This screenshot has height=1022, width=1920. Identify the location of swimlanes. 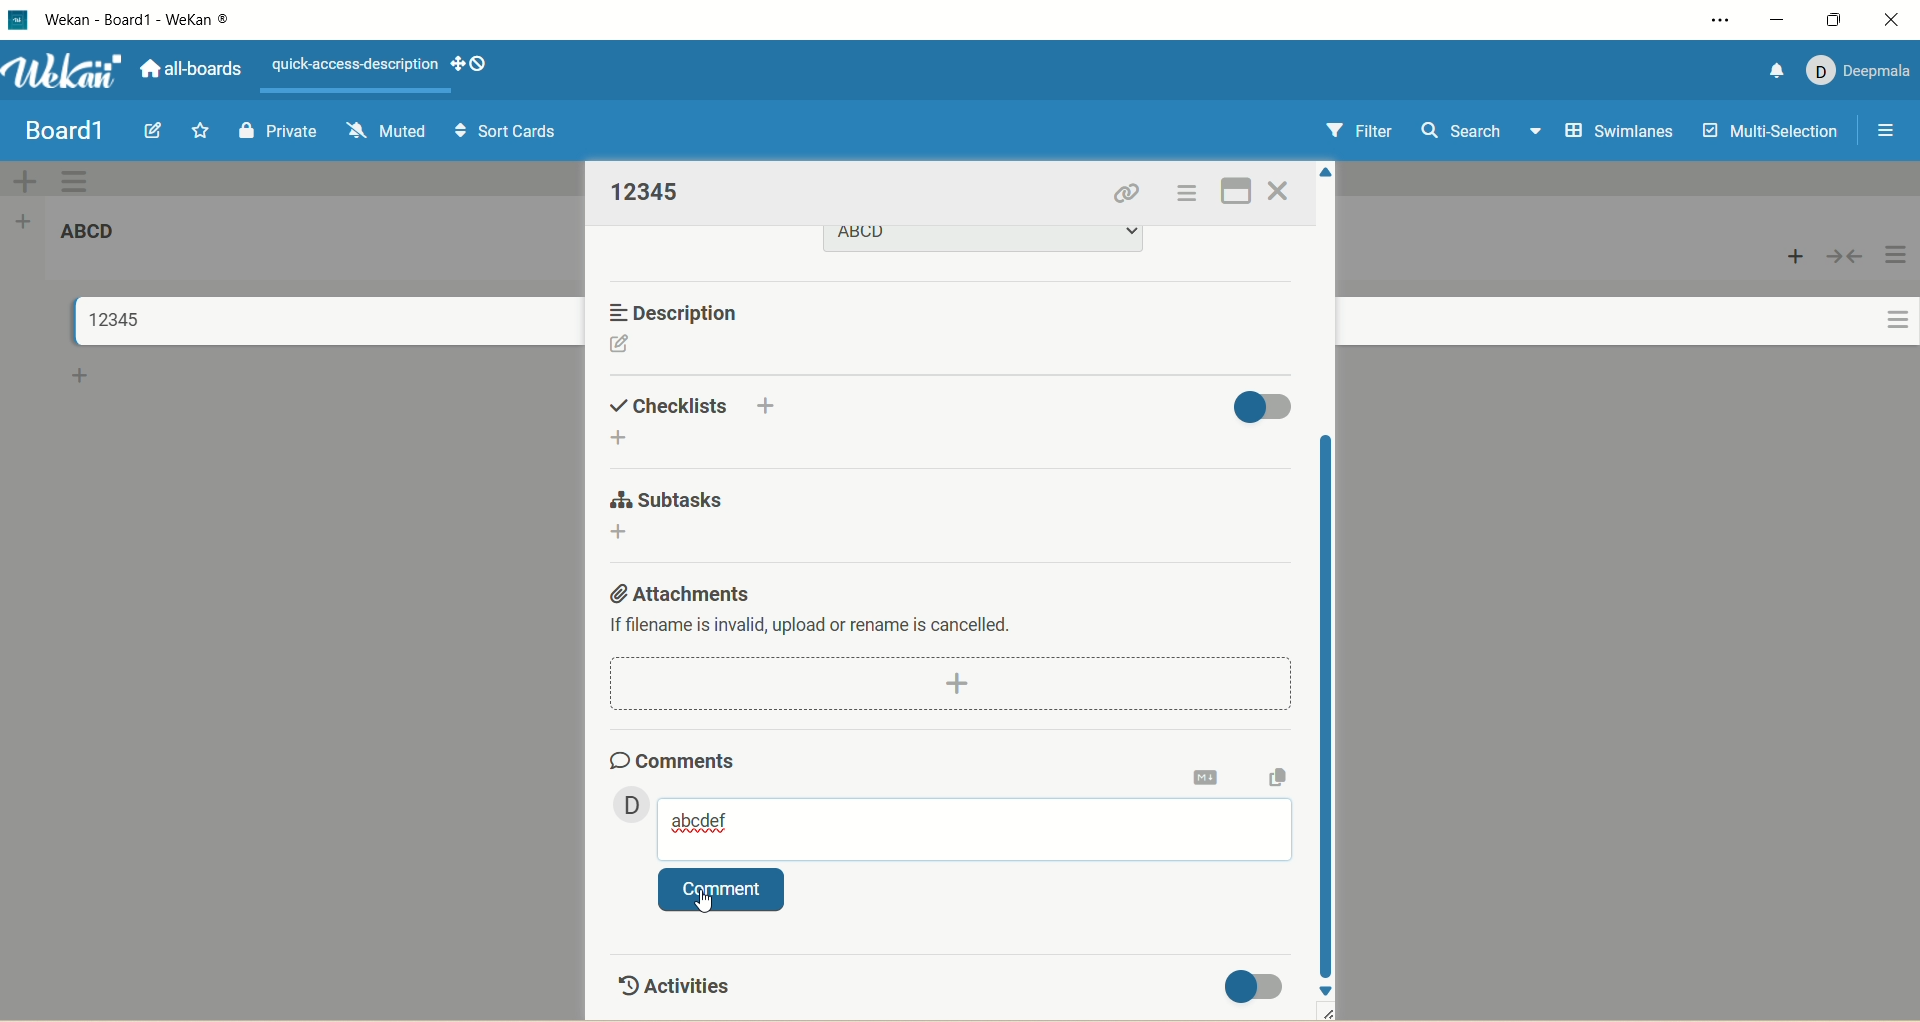
(1622, 133).